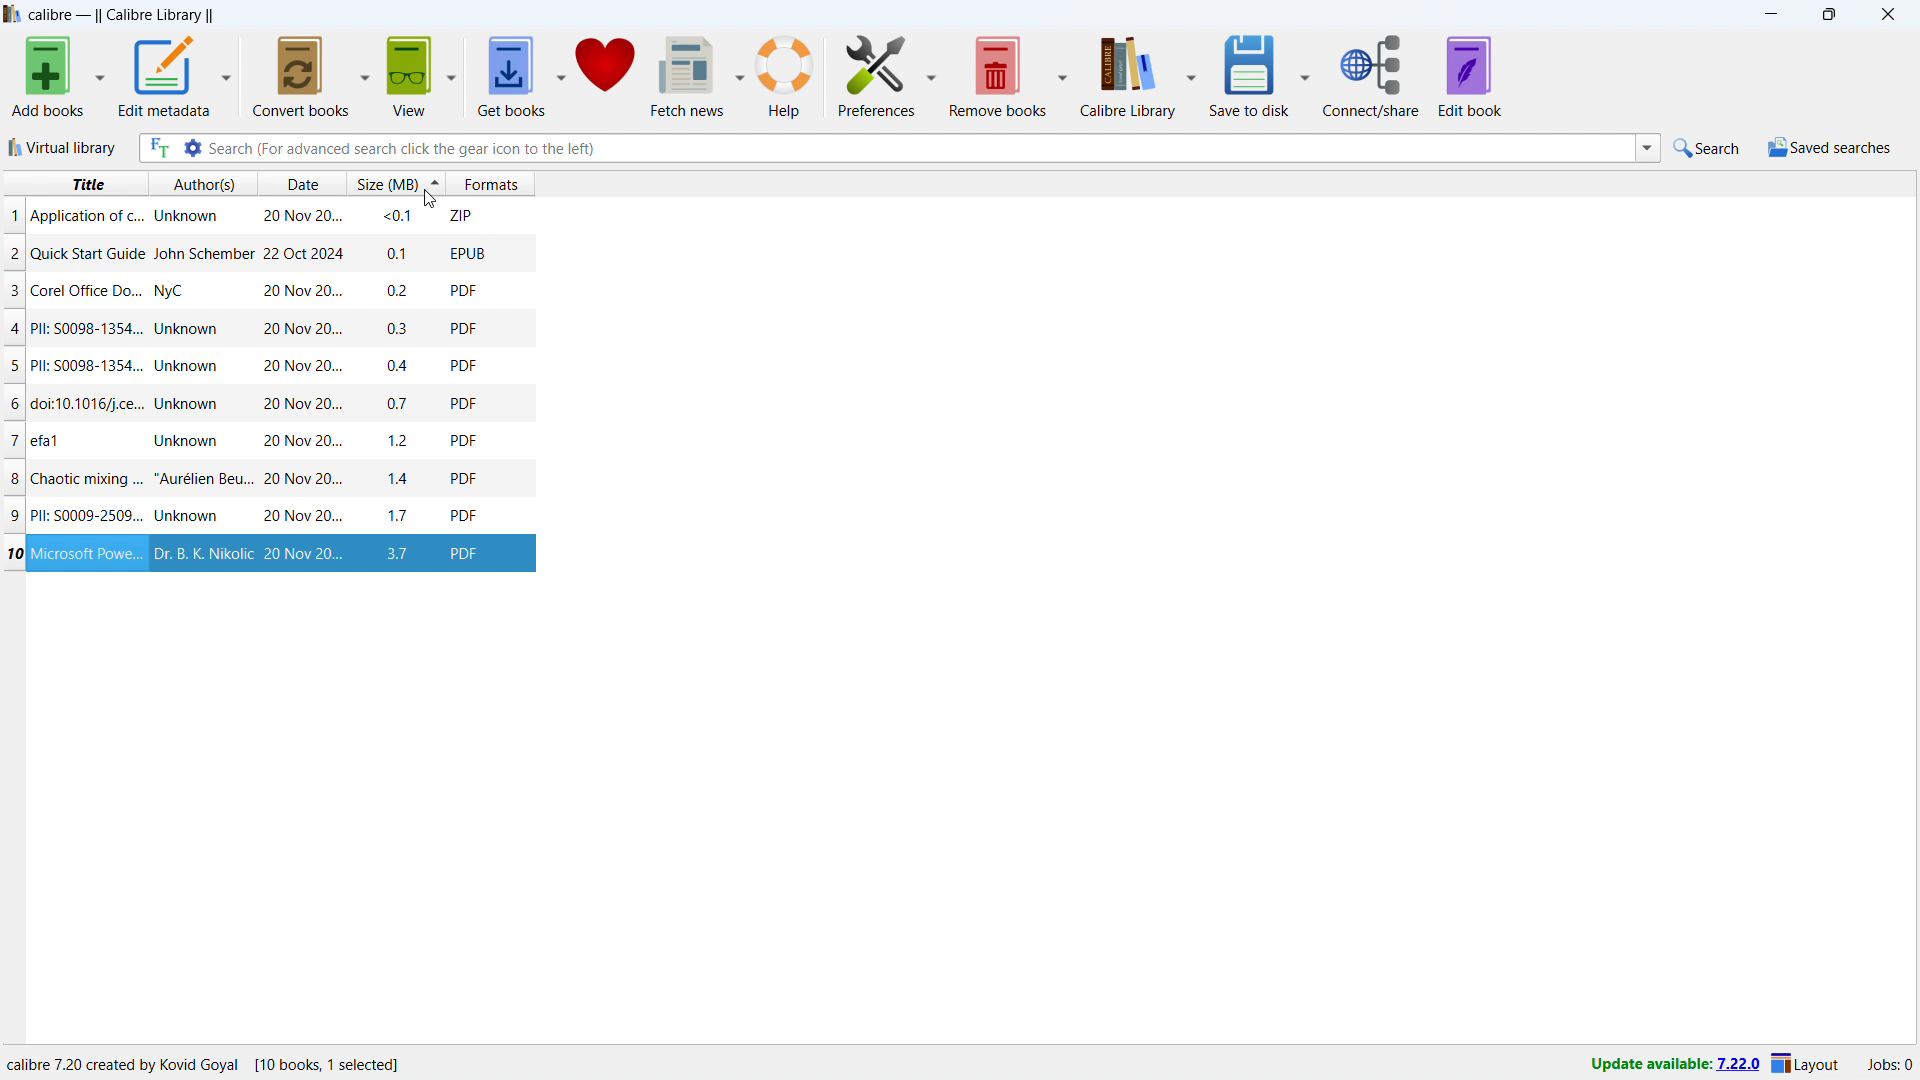 The image size is (1920, 1080). I want to click on title, so click(88, 441).